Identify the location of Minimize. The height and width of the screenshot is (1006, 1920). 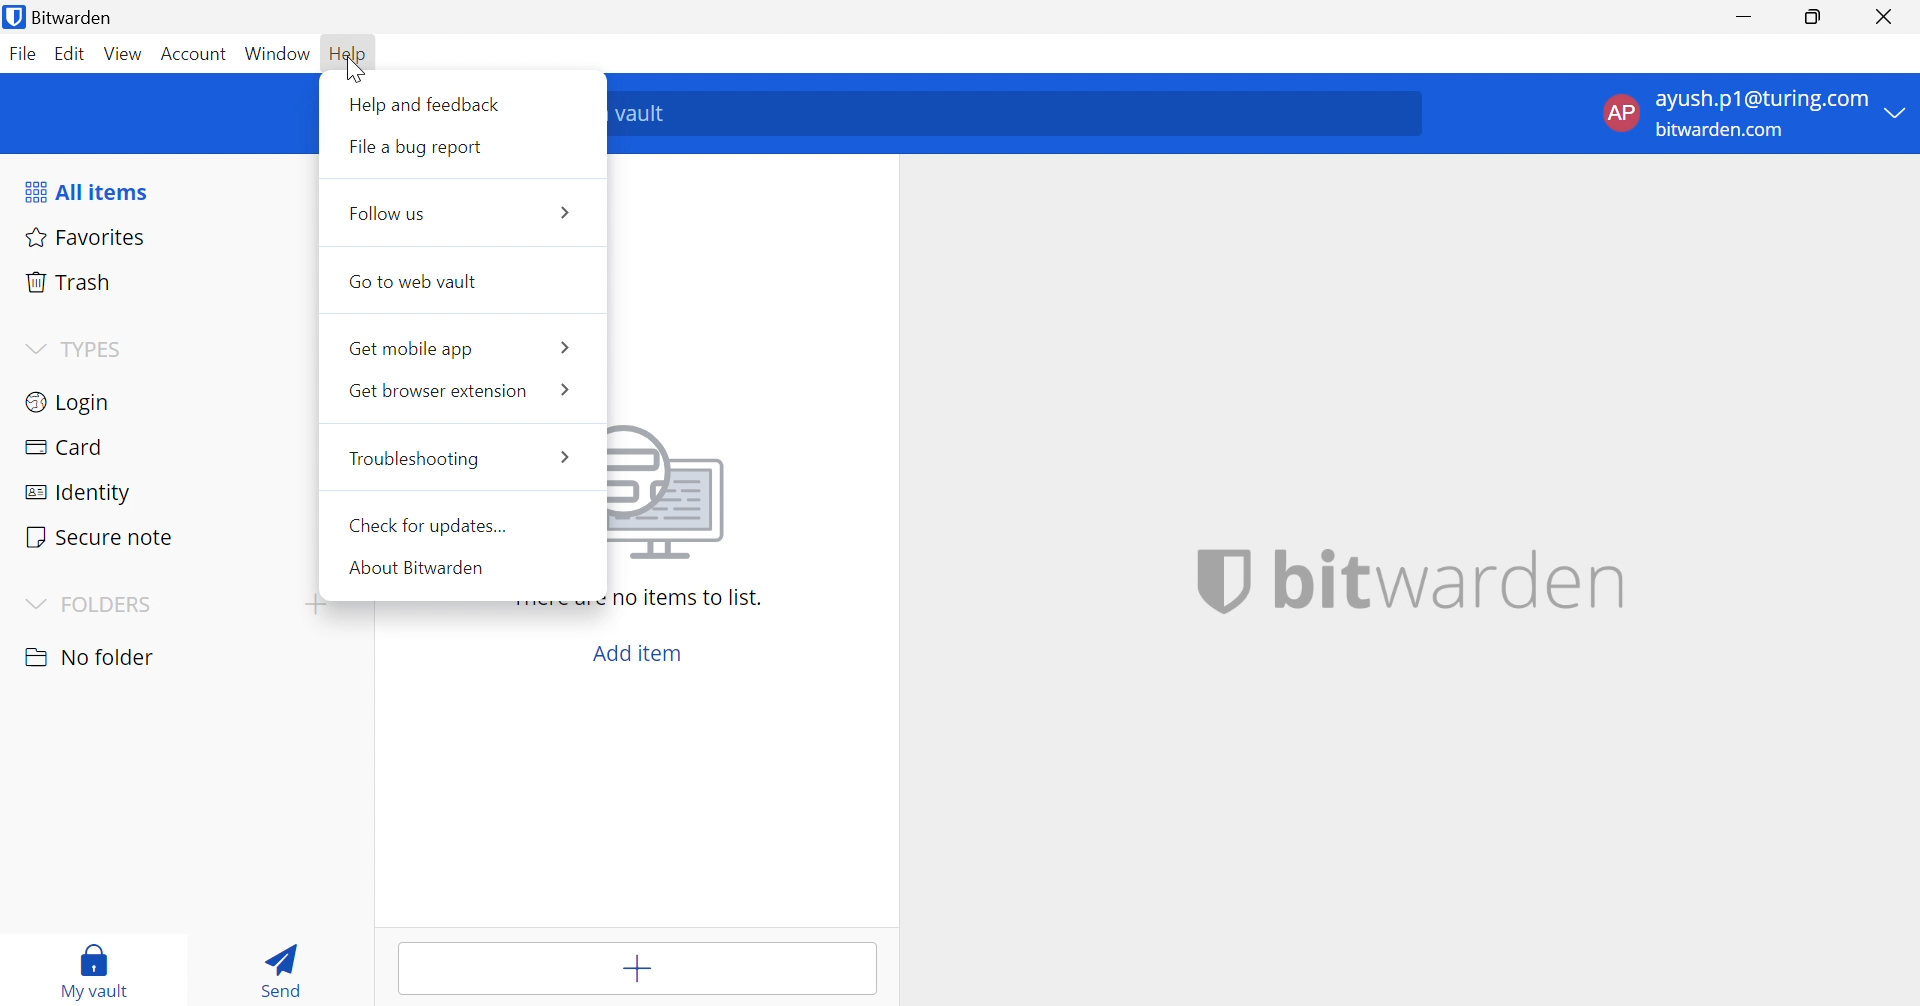
(1742, 19).